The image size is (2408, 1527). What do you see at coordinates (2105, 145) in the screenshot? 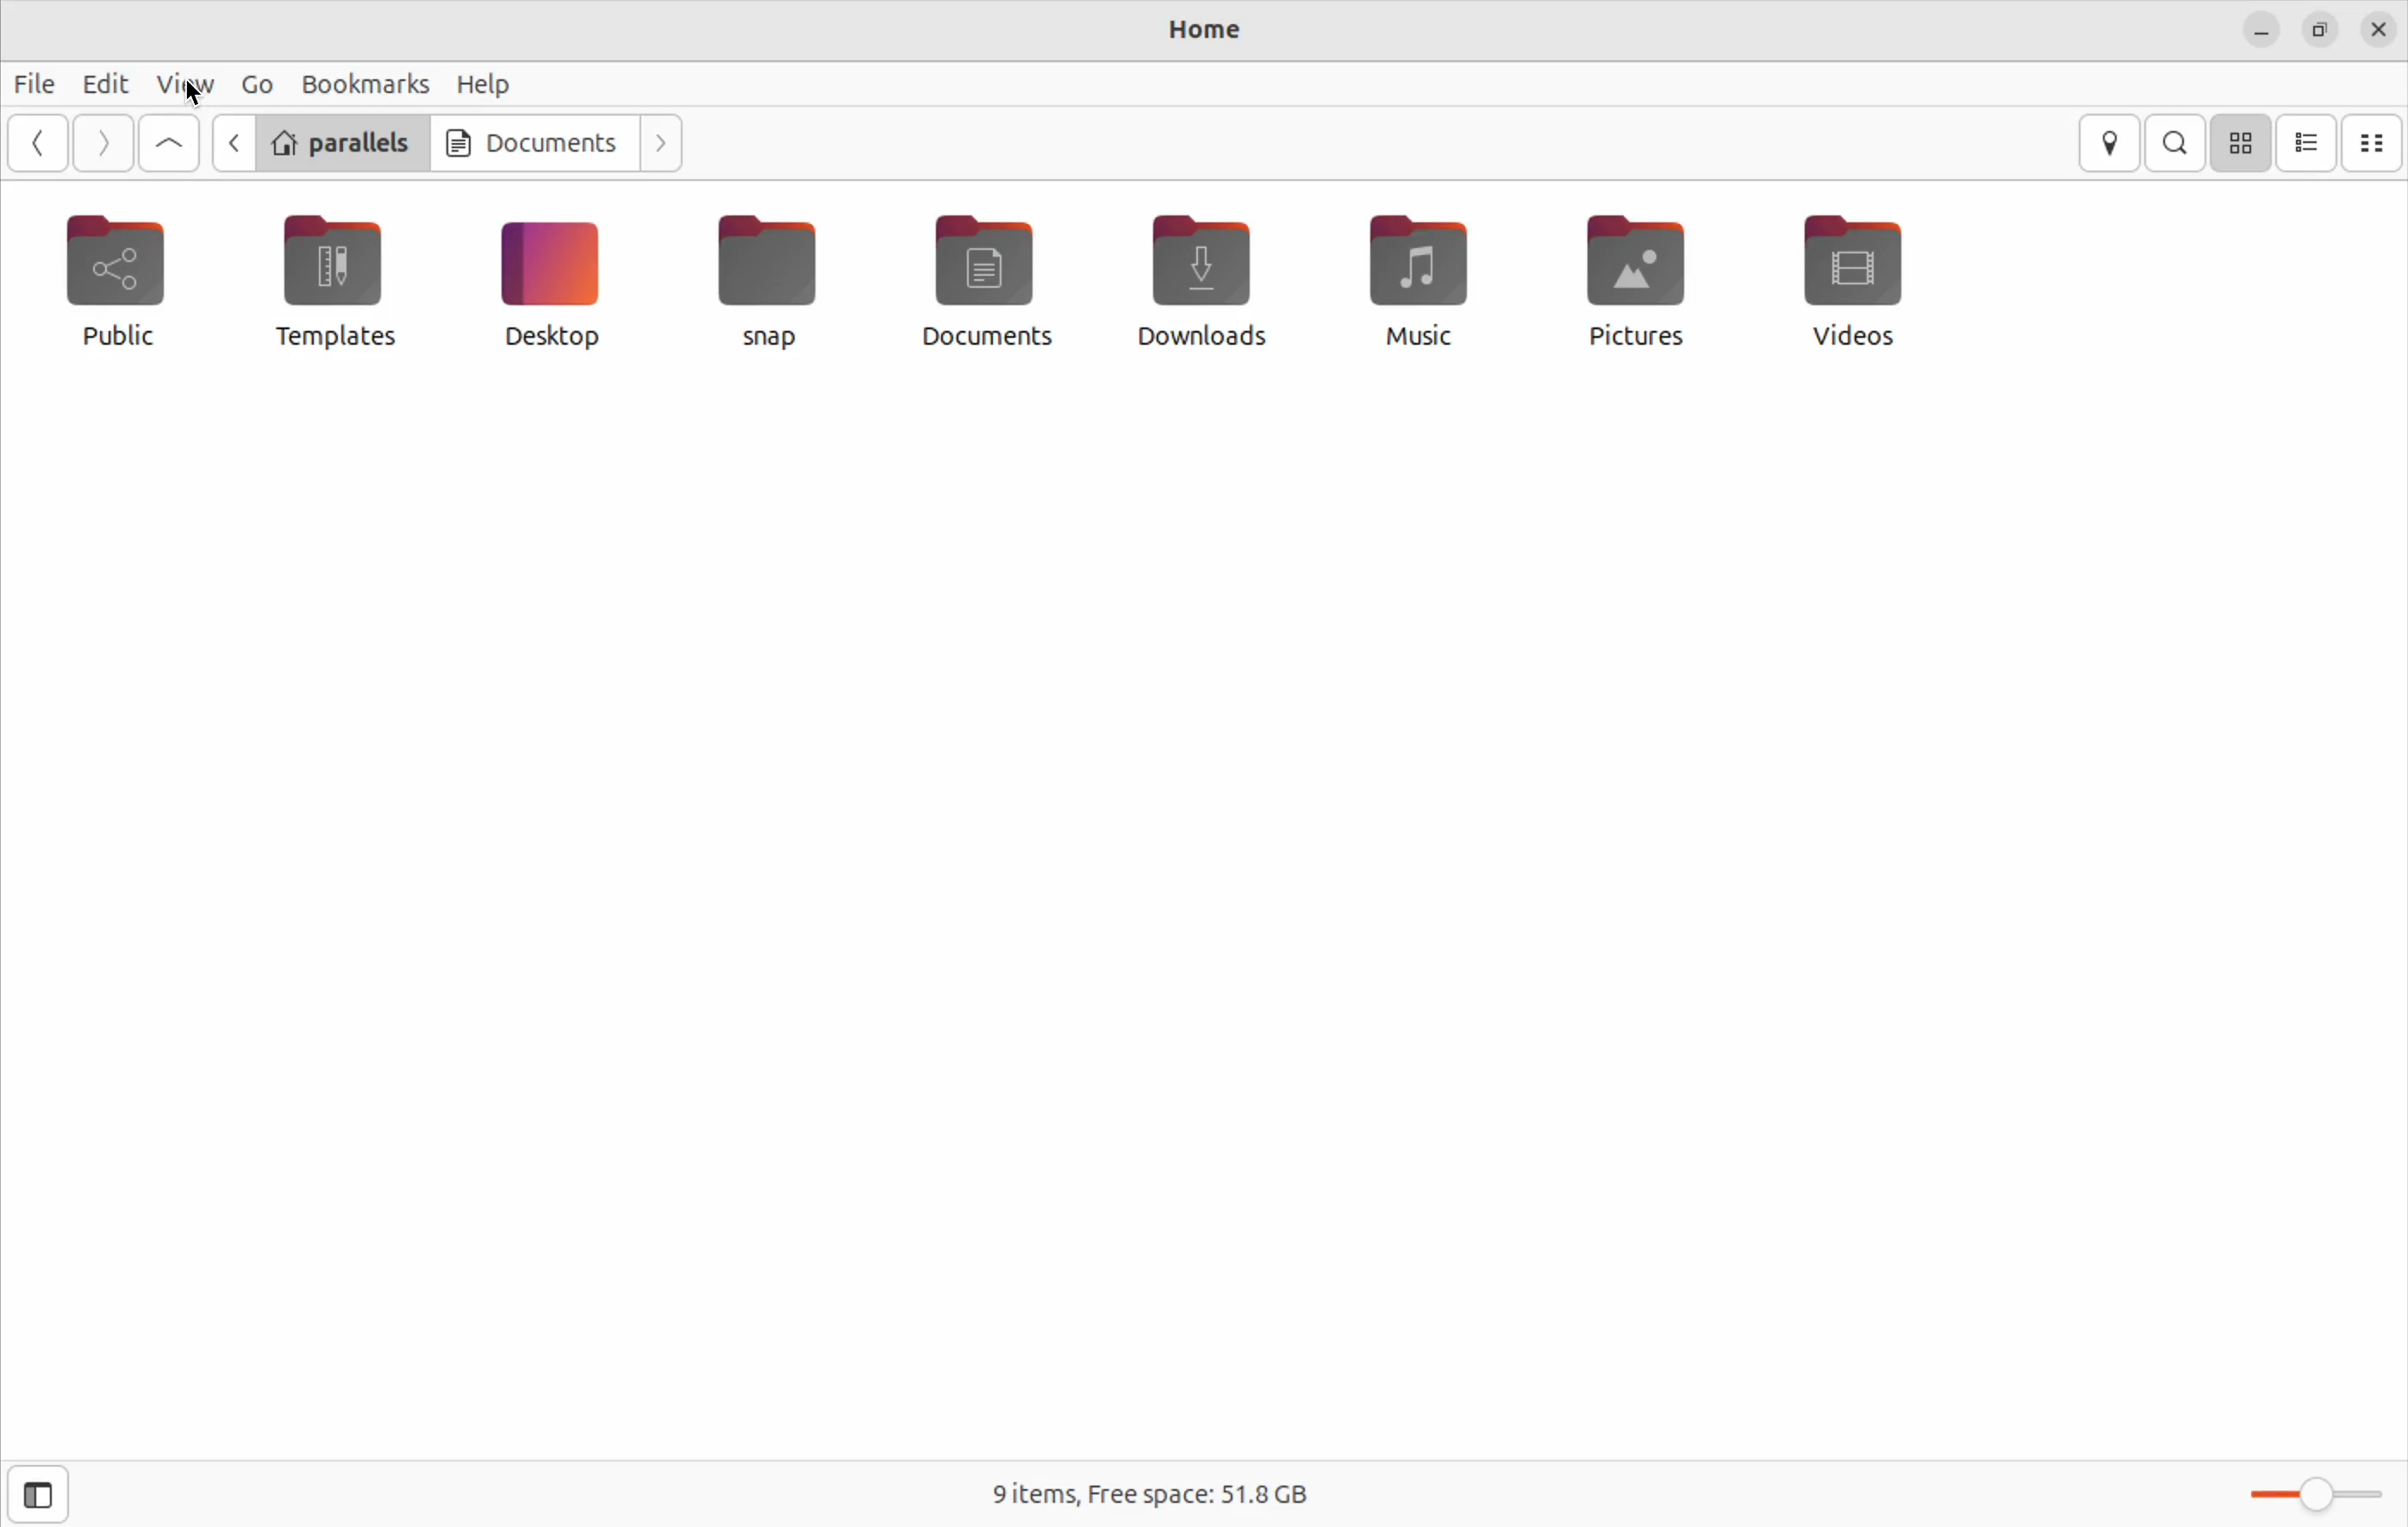
I see `location` at bounding box center [2105, 145].